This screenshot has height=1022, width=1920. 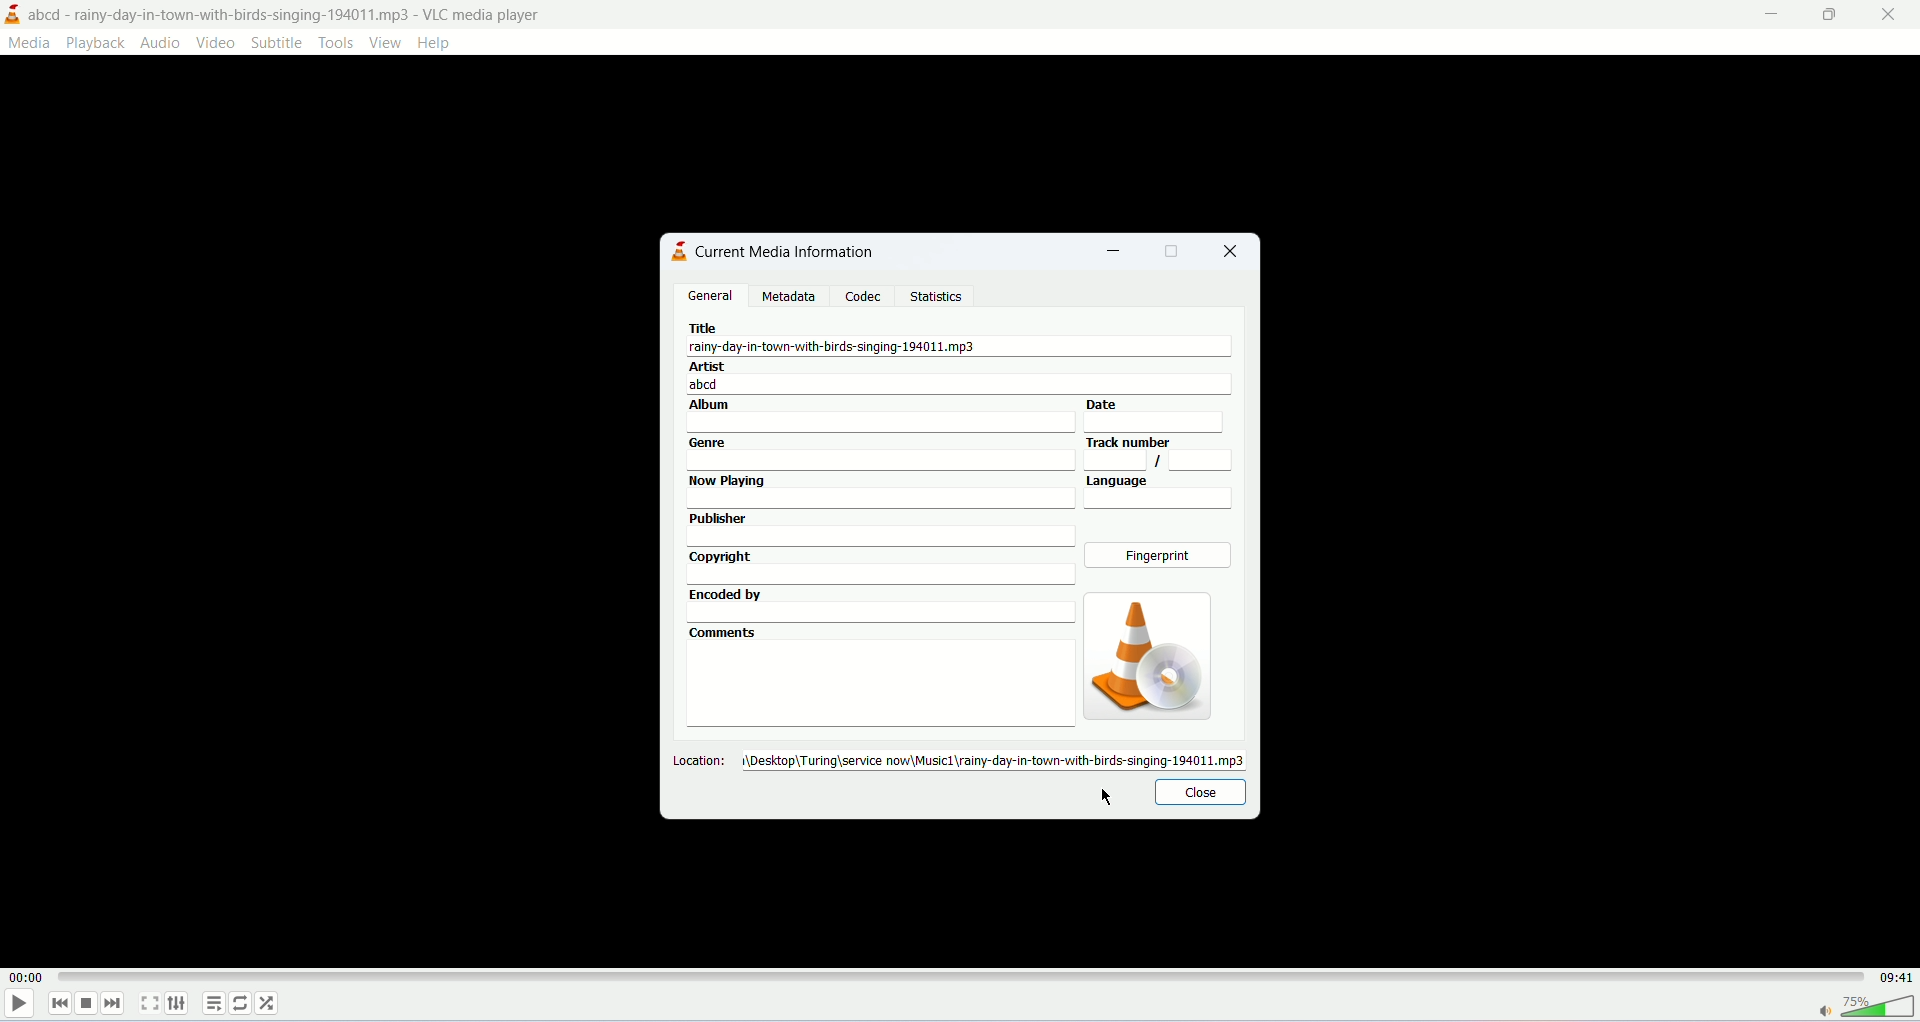 I want to click on extended settings, so click(x=182, y=1003).